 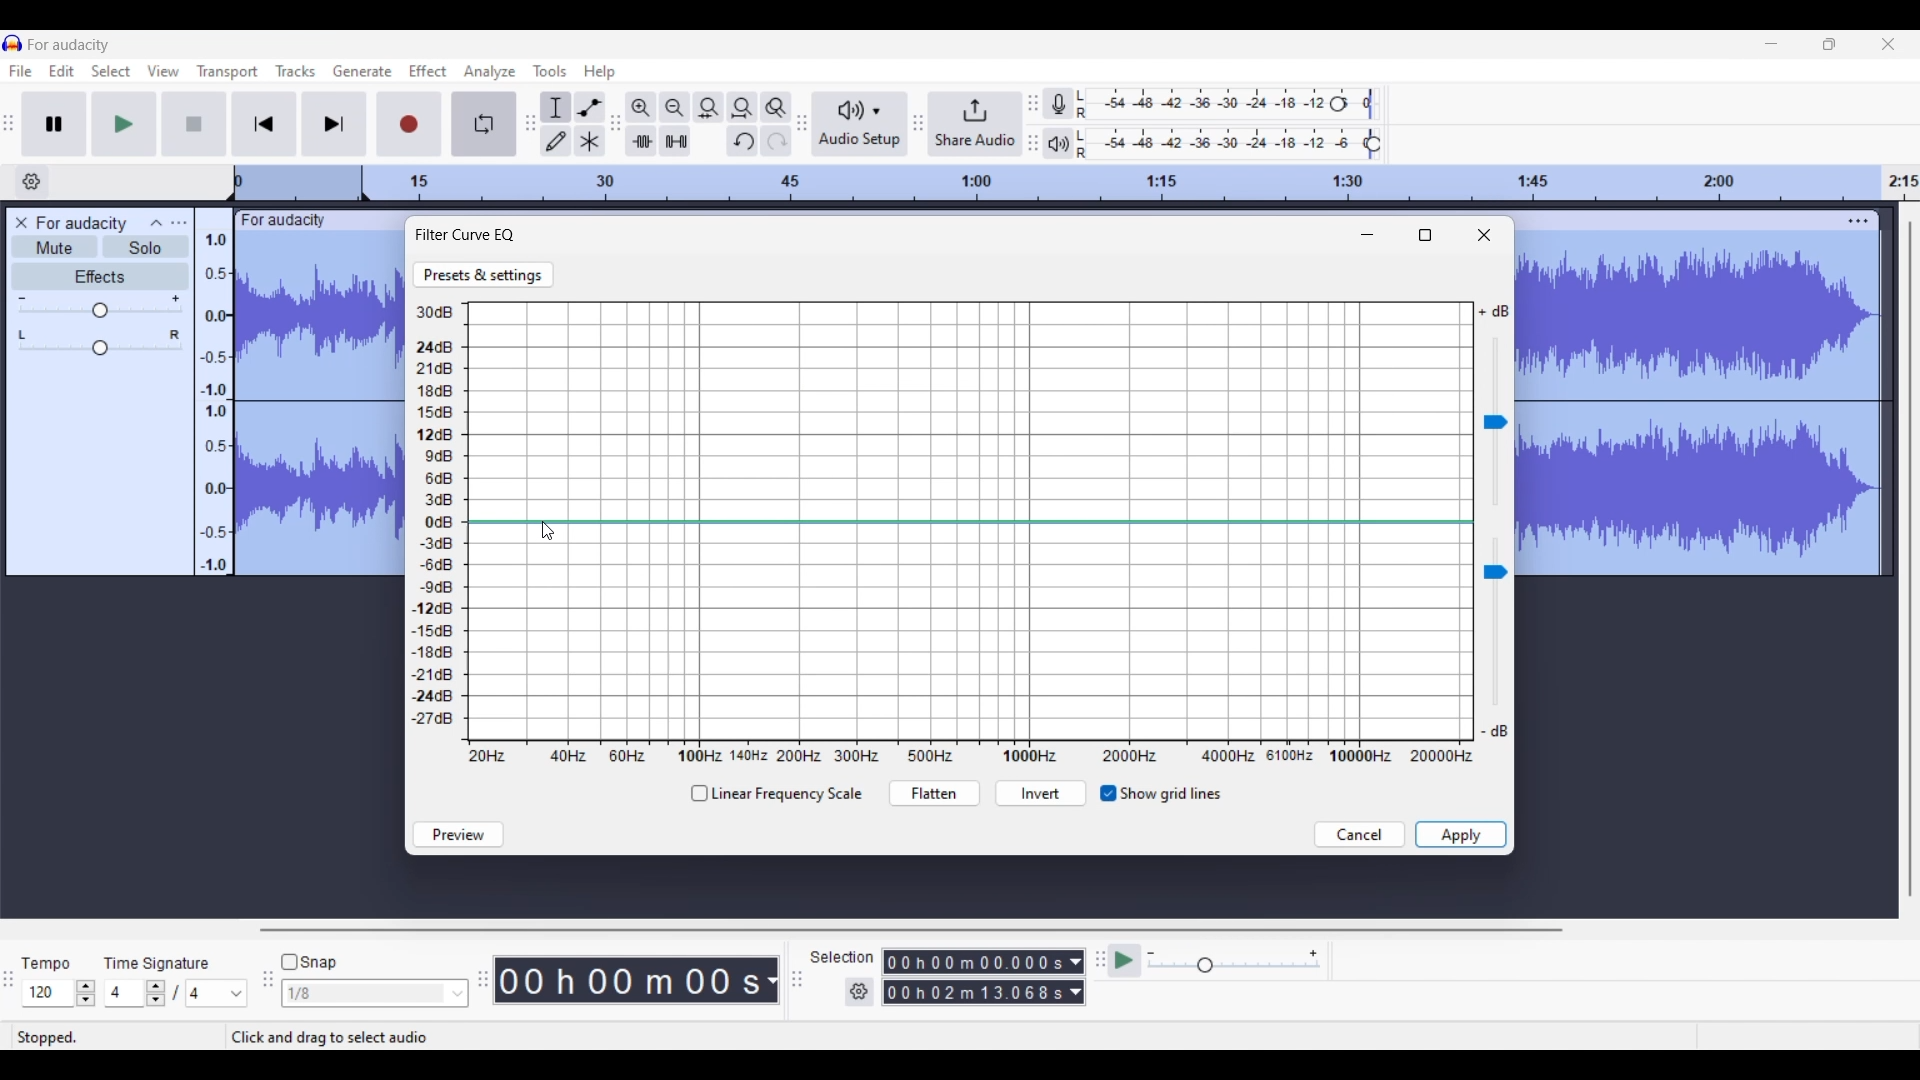 What do you see at coordinates (1484, 235) in the screenshot?
I see `Close window` at bounding box center [1484, 235].